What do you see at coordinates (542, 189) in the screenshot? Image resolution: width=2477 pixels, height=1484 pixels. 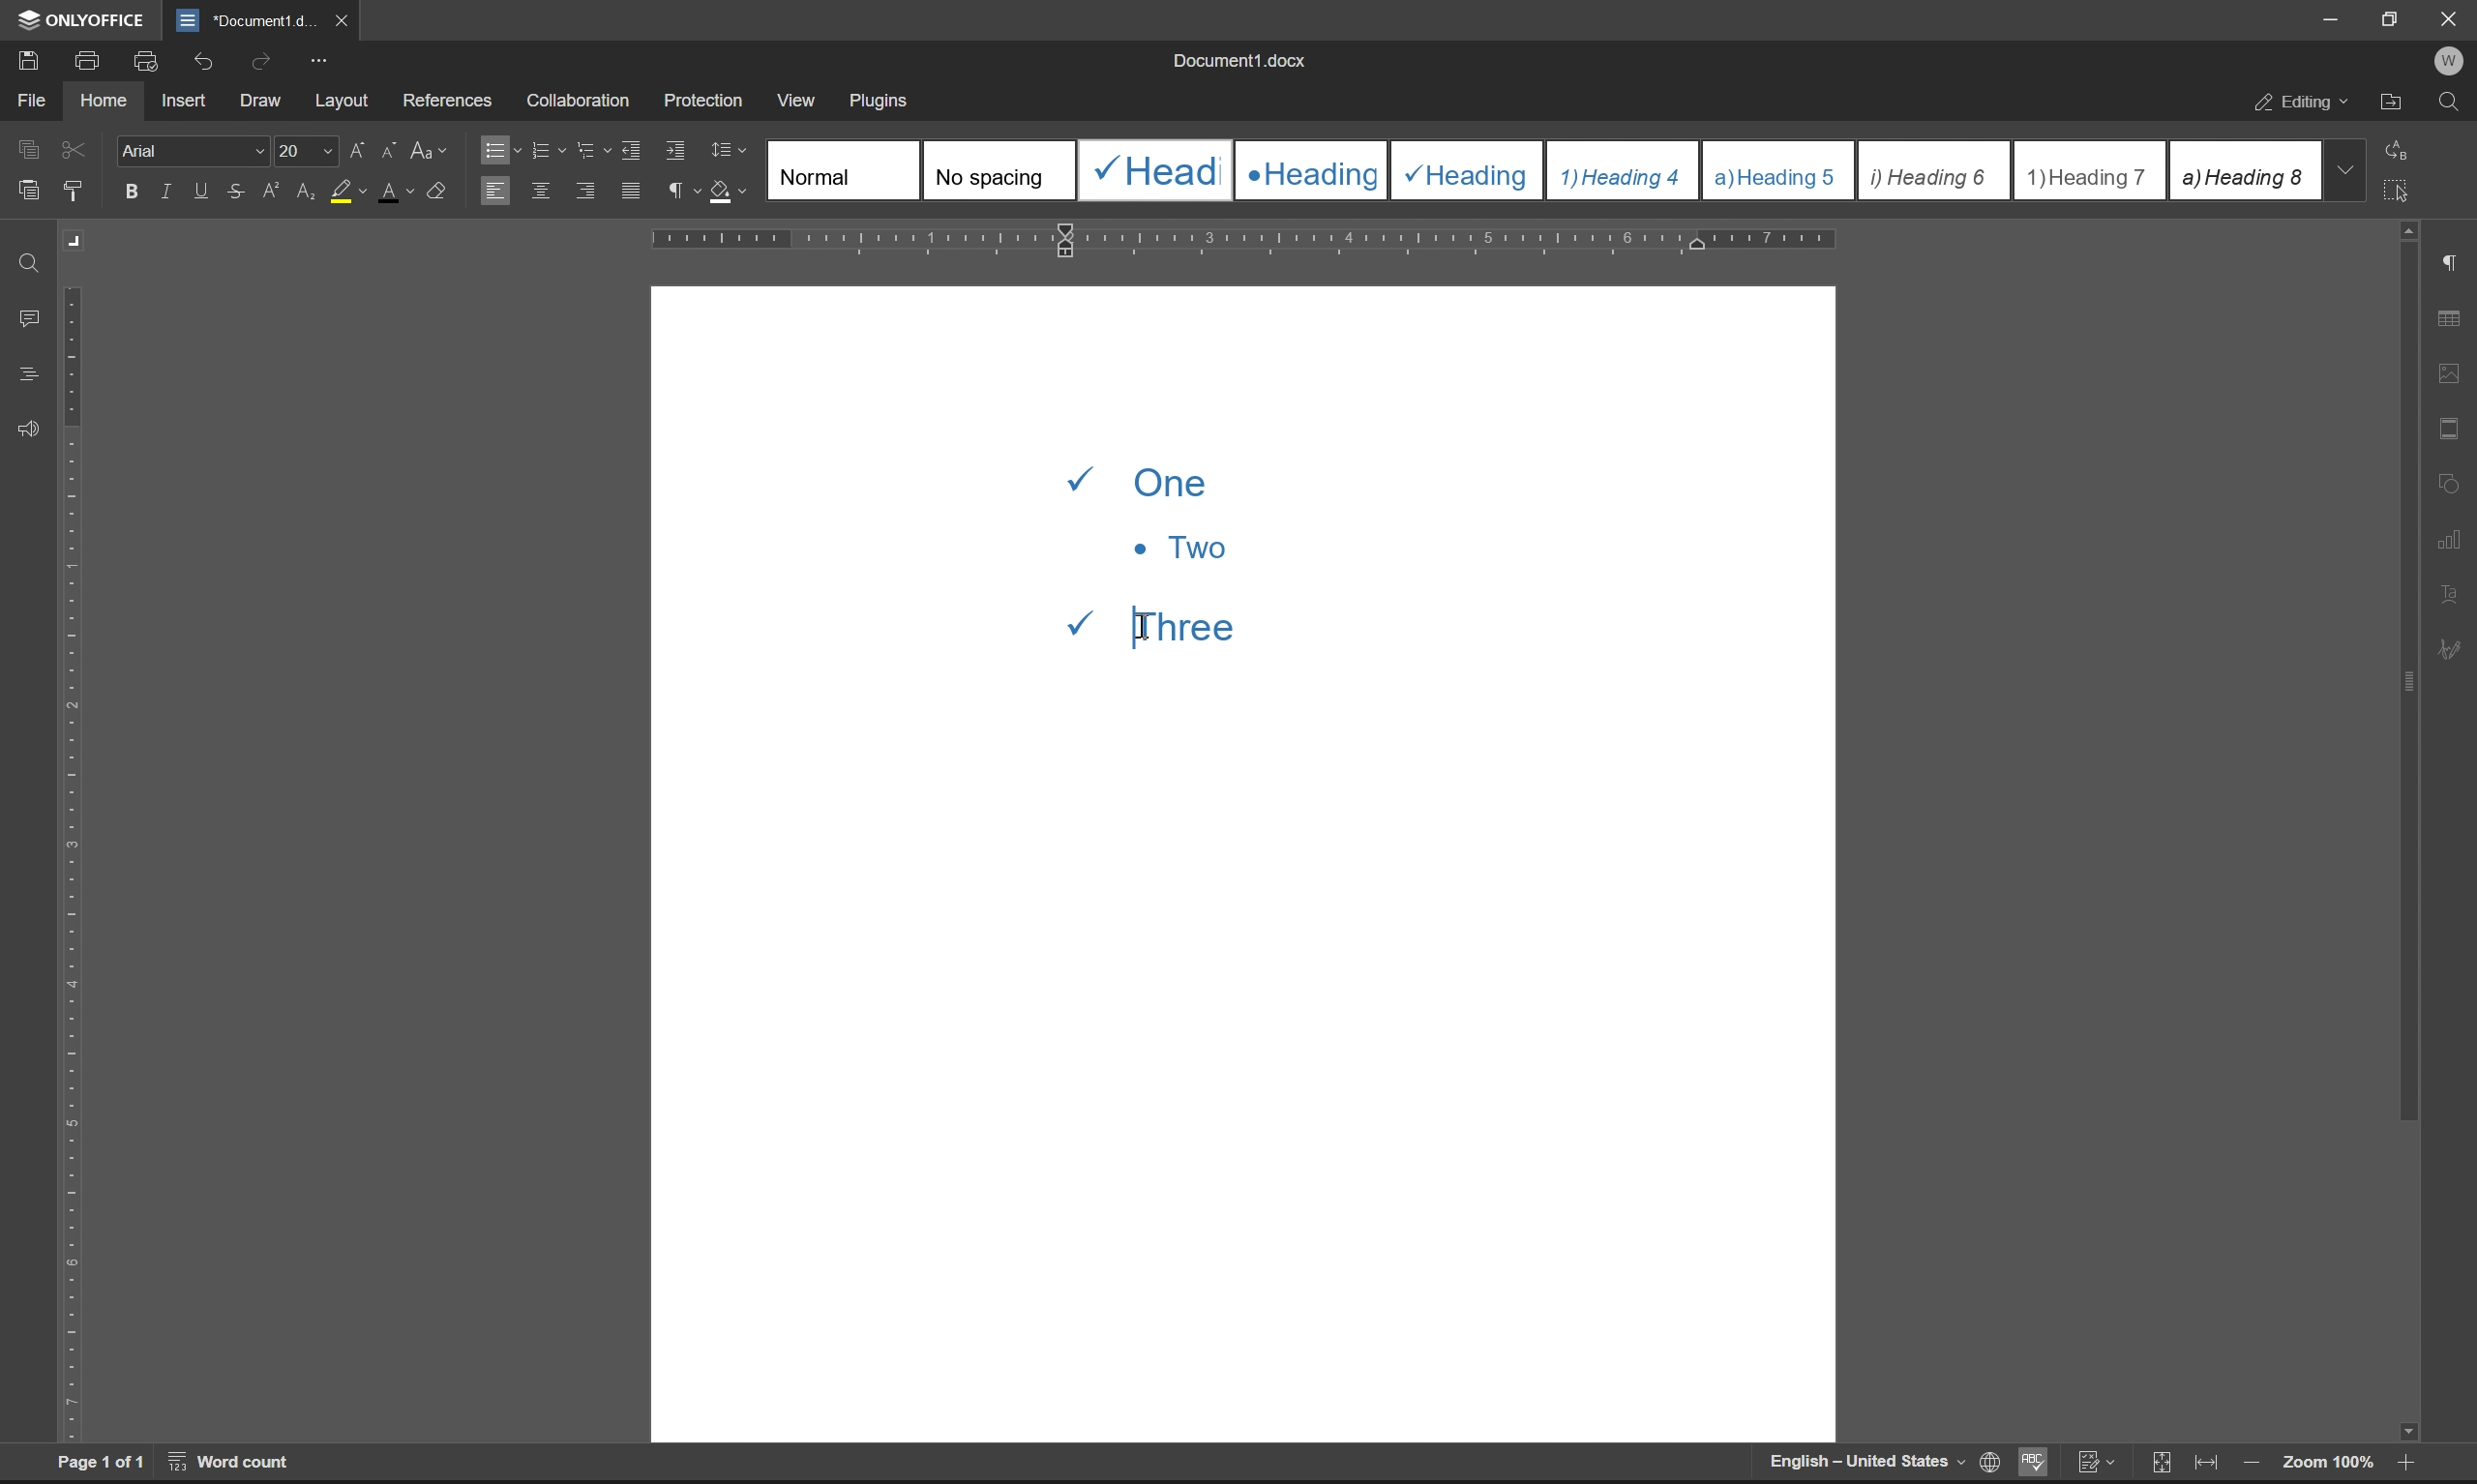 I see `align center` at bounding box center [542, 189].